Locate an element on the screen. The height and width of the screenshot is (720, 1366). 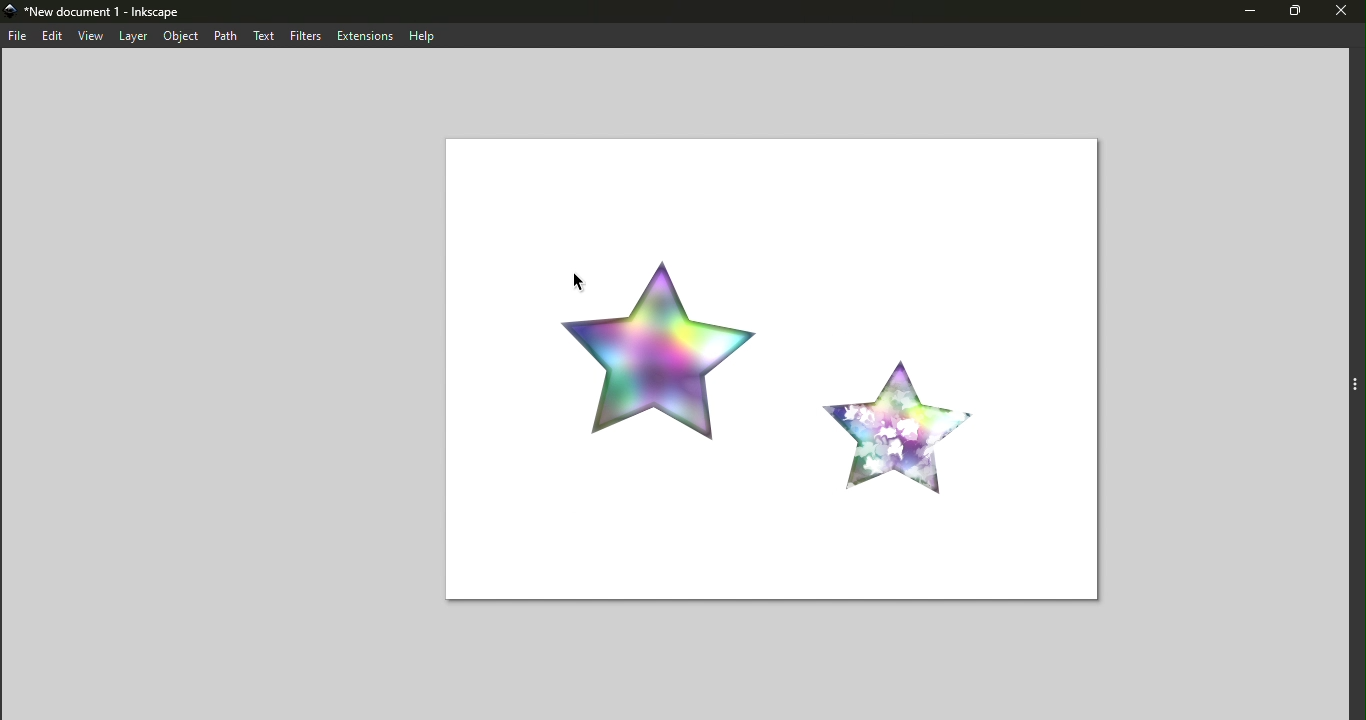
maximize is located at coordinates (1301, 14).